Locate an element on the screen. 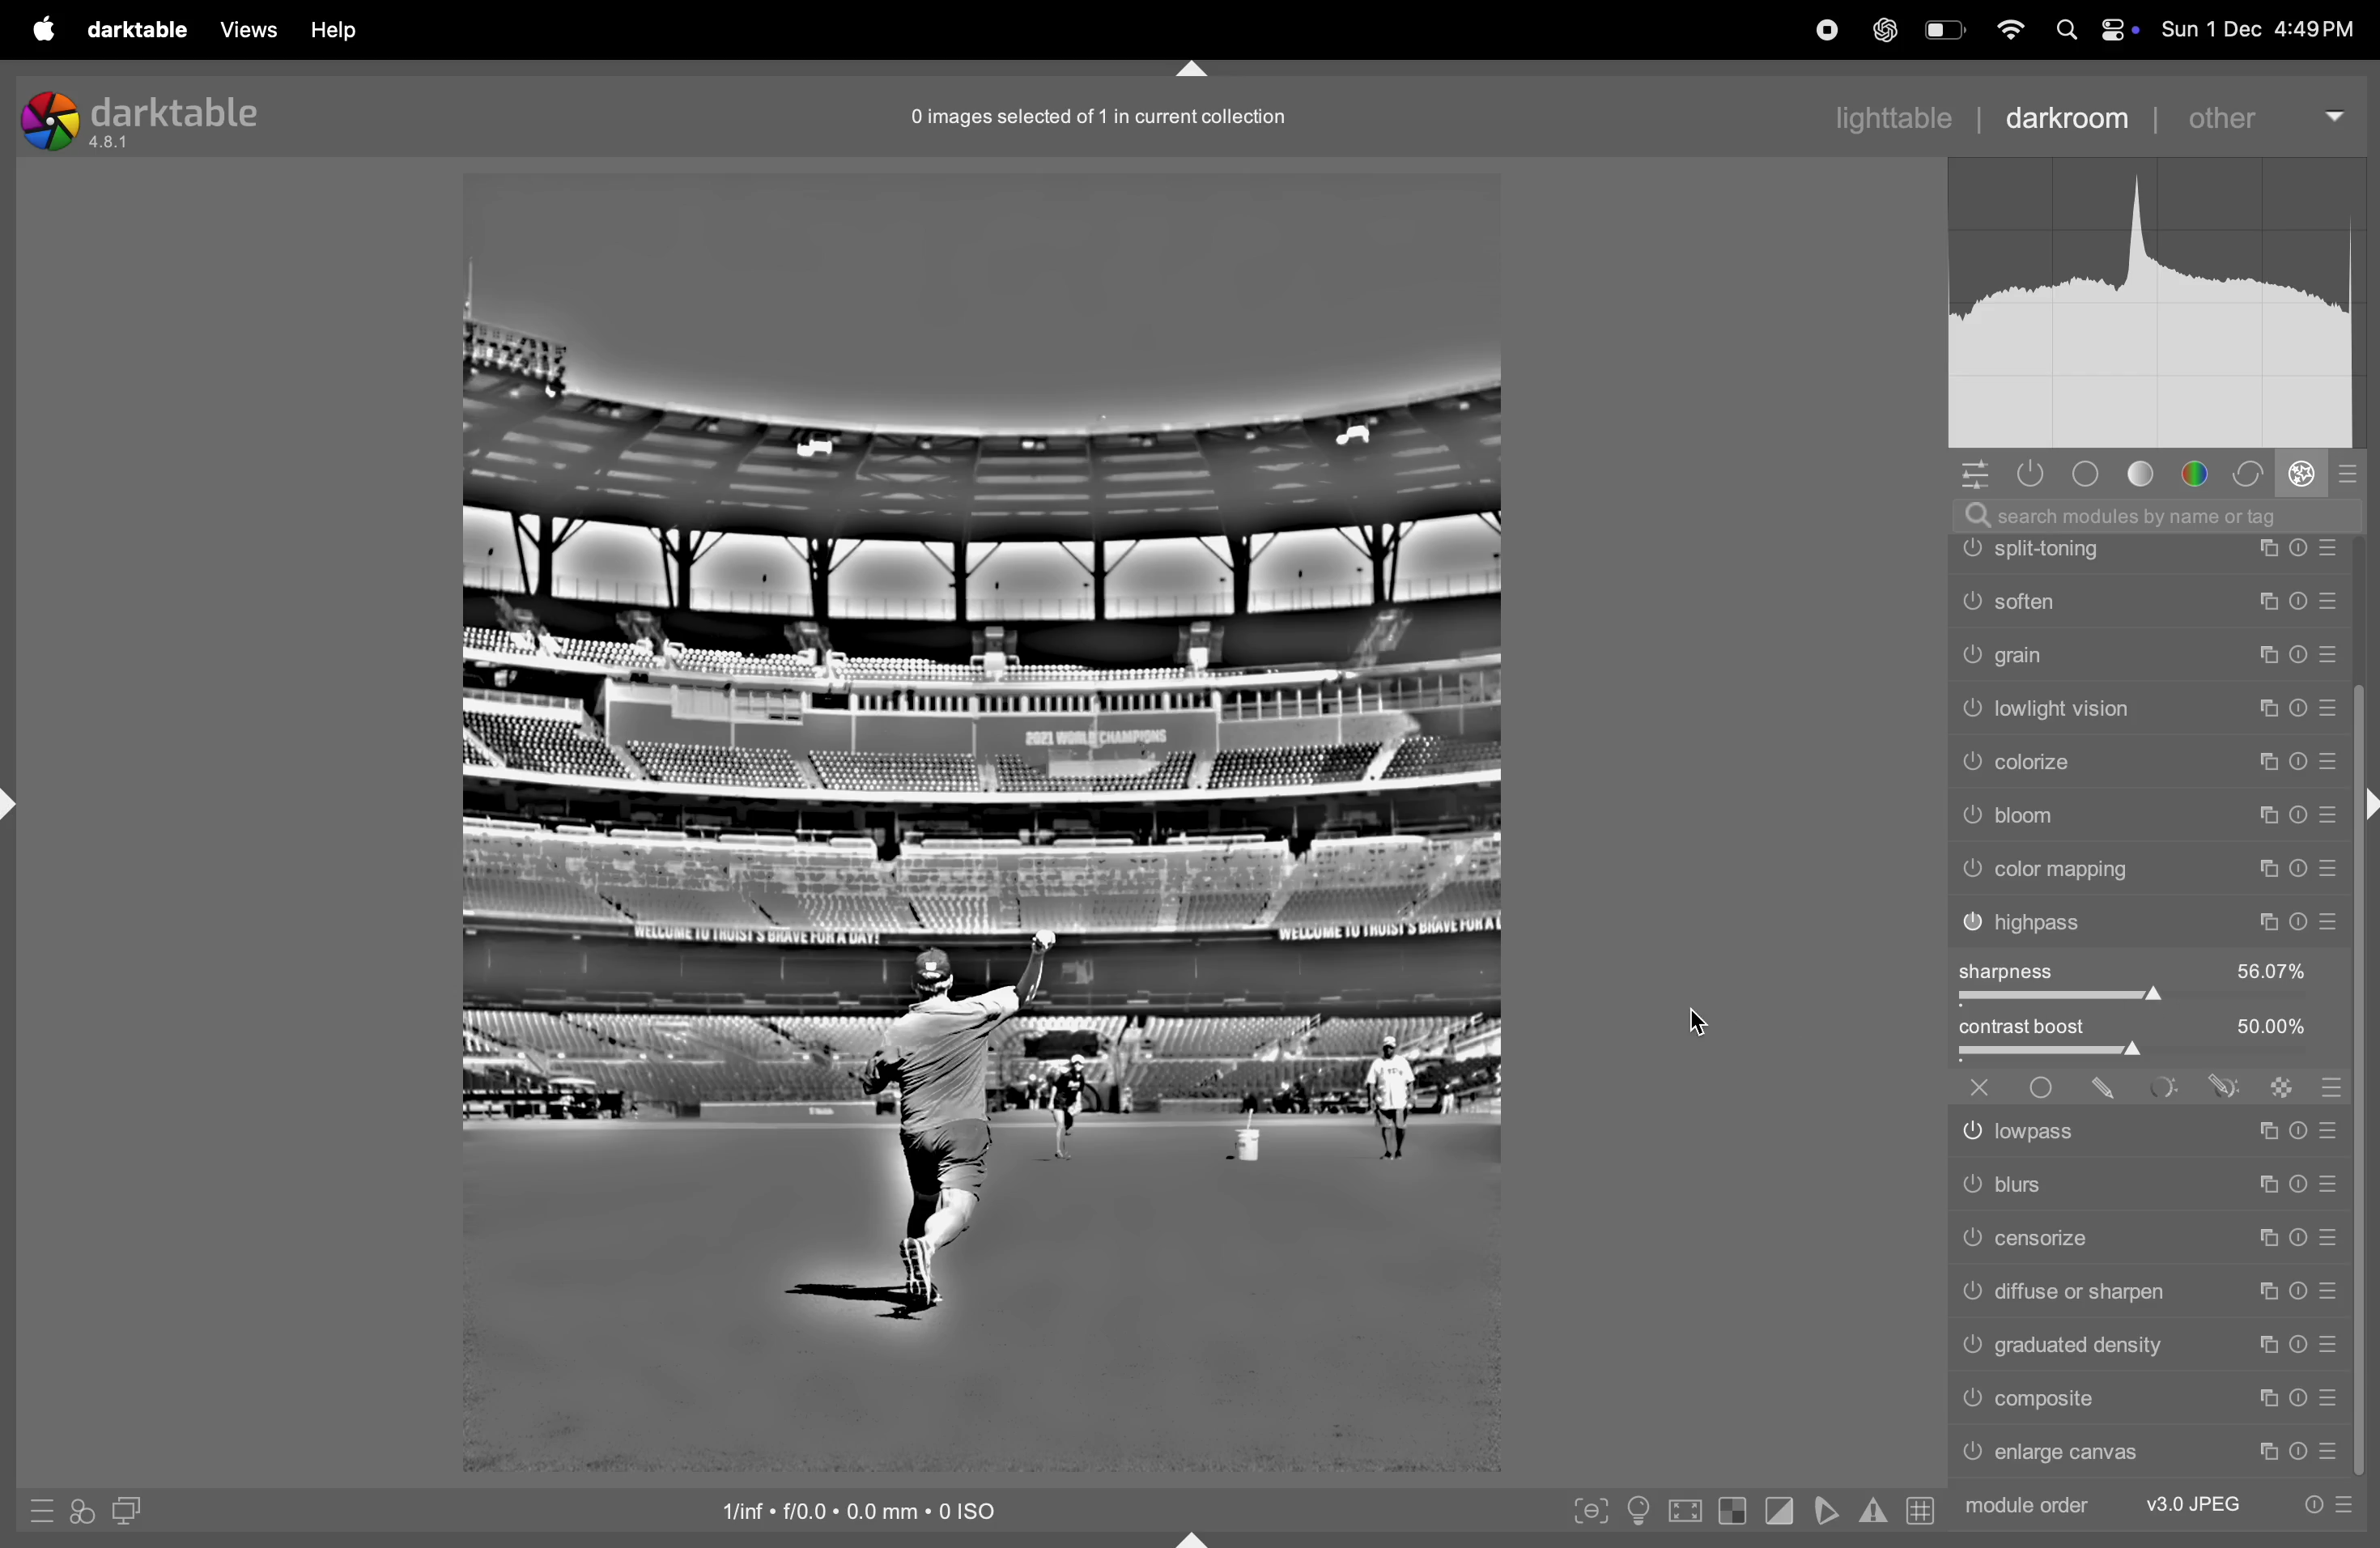 The height and width of the screenshot is (1548, 2380). scrolling is located at coordinates (2147, 709).